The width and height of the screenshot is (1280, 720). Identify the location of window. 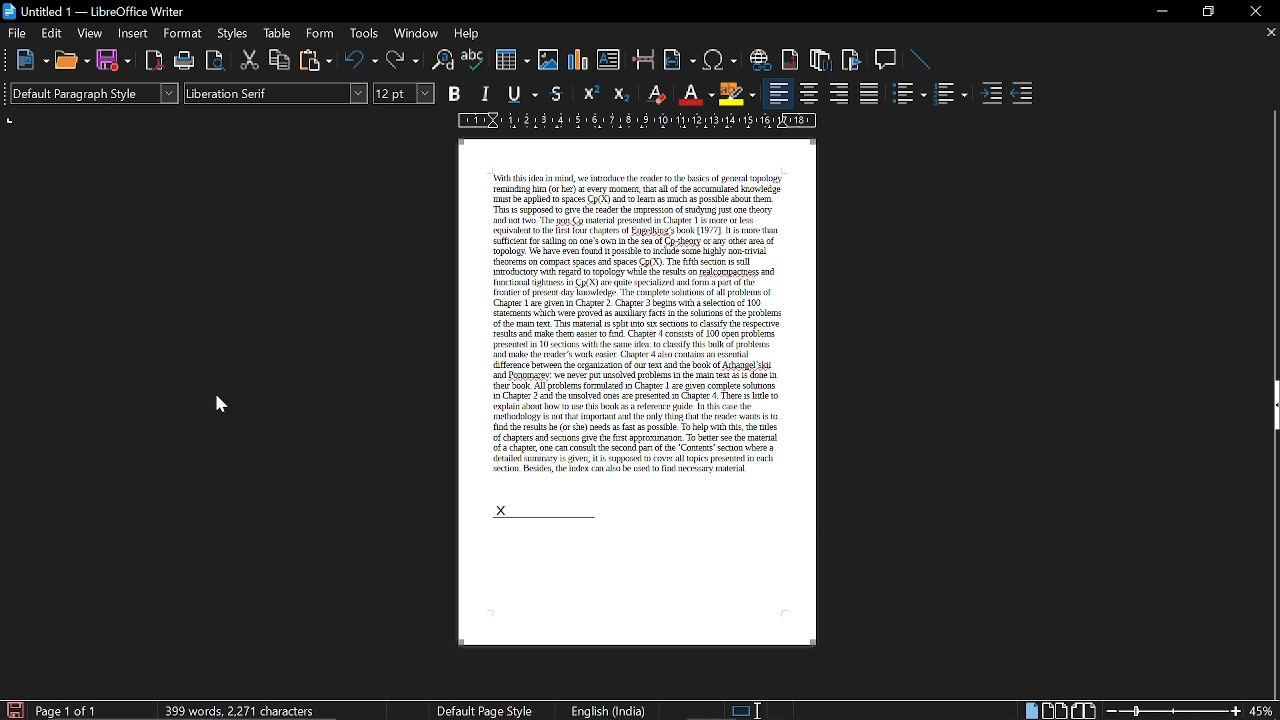
(416, 34).